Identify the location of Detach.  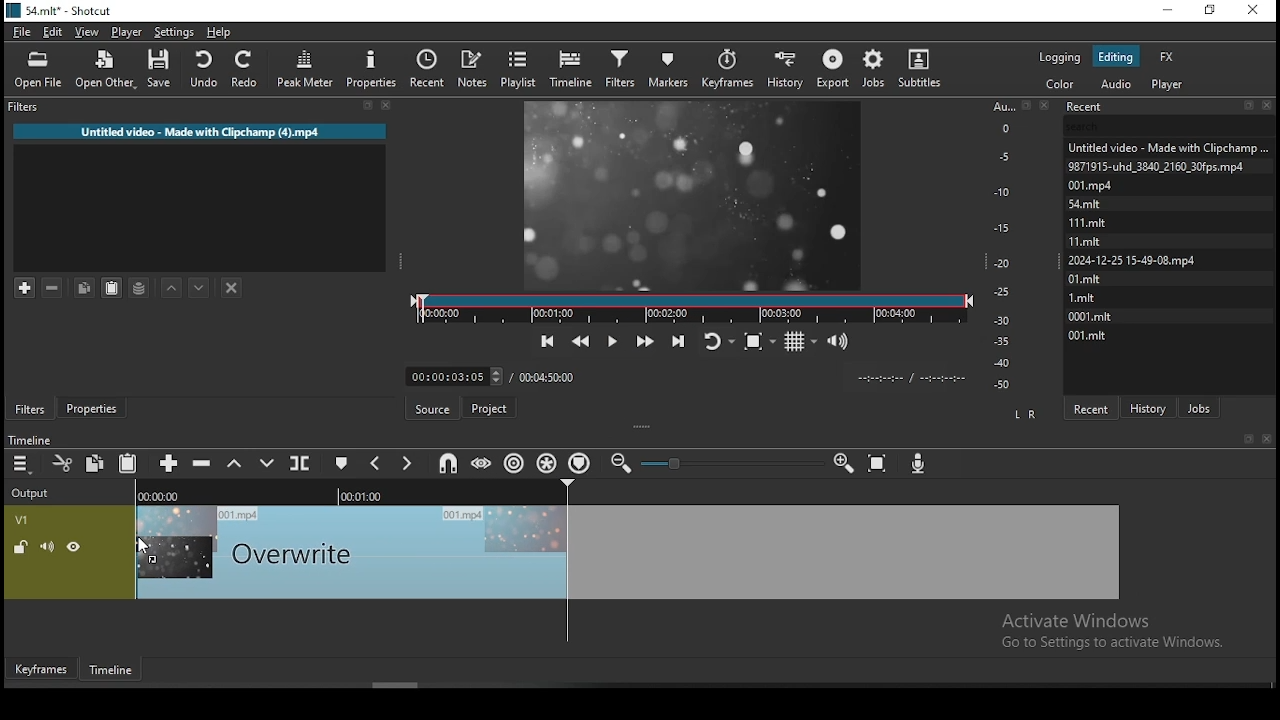
(1027, 105).